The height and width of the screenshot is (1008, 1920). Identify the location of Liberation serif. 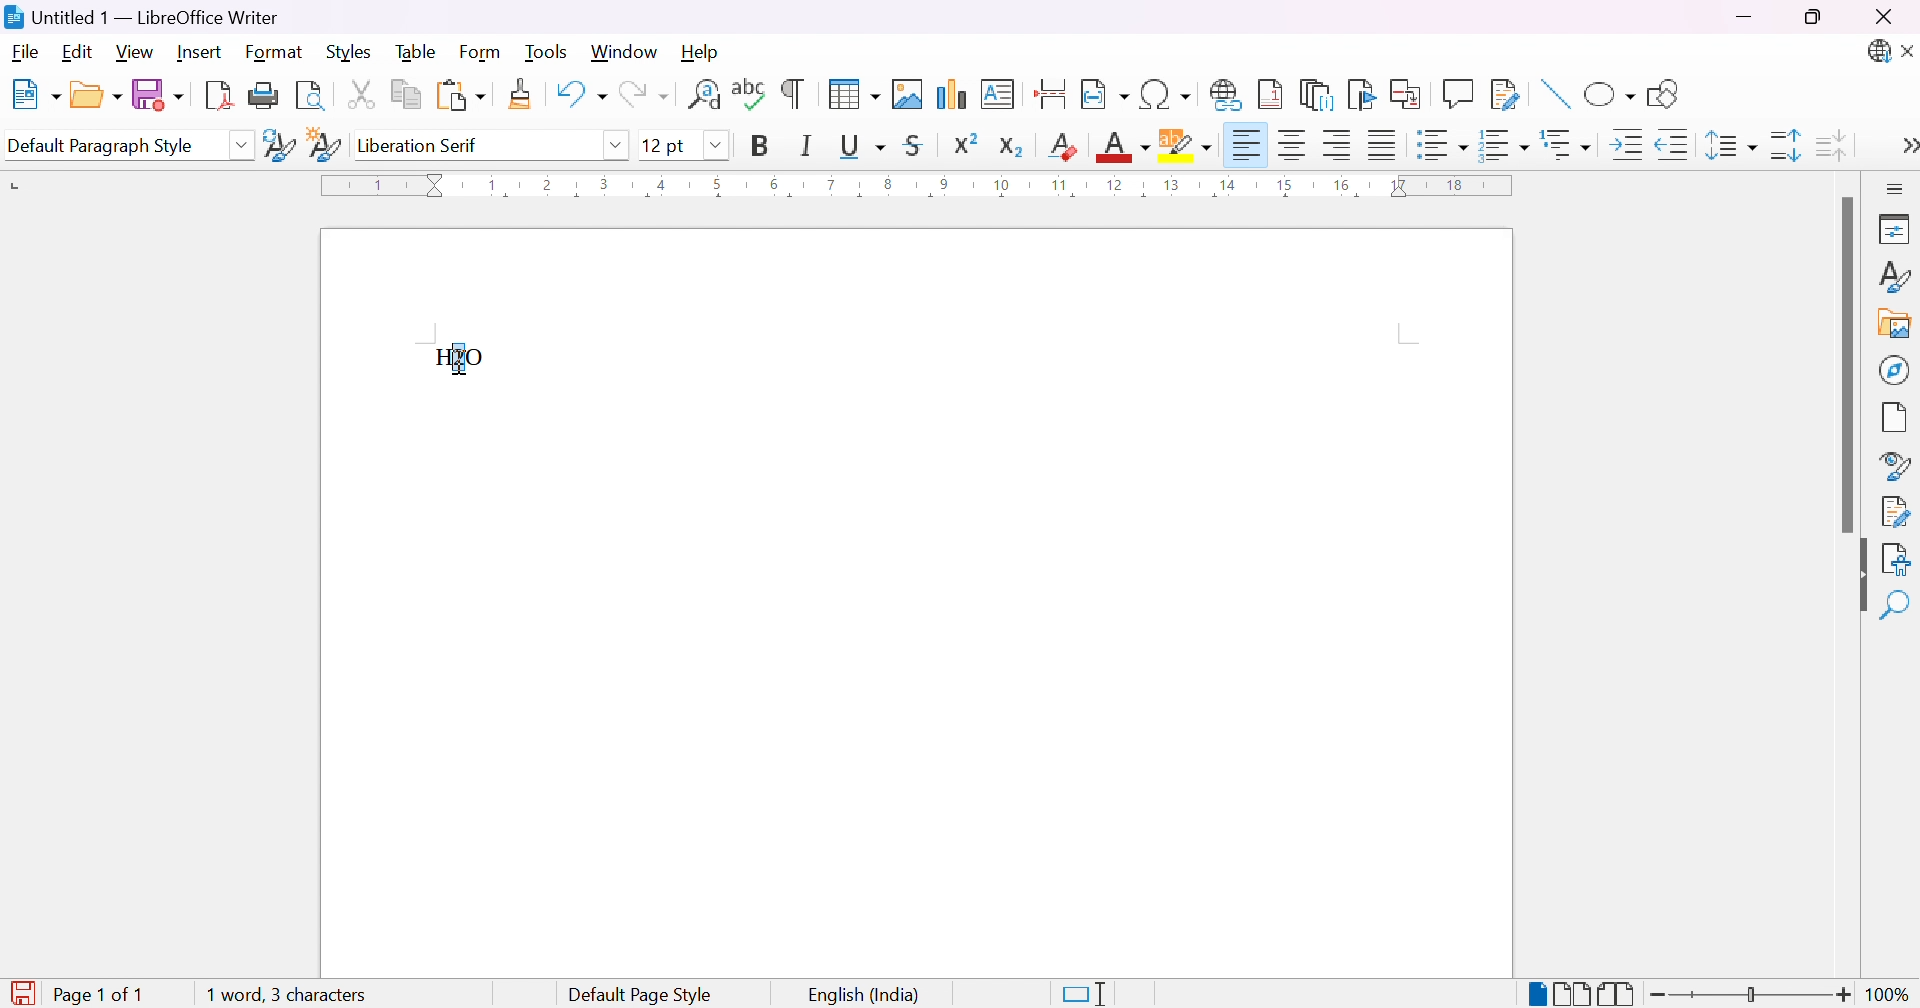
(421, 145).